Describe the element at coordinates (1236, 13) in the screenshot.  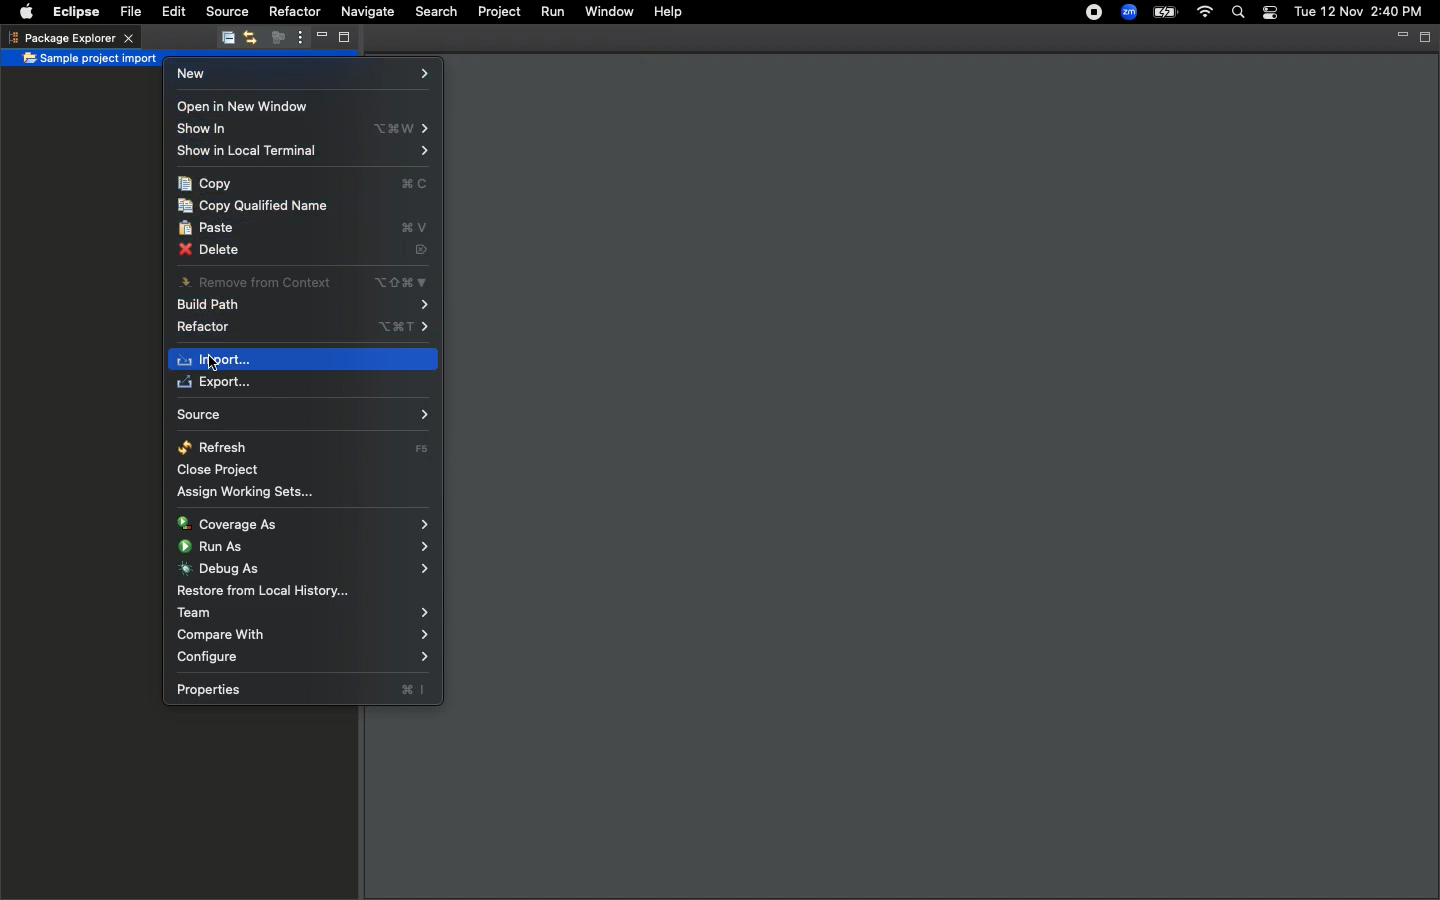
I see `Search` at that location.